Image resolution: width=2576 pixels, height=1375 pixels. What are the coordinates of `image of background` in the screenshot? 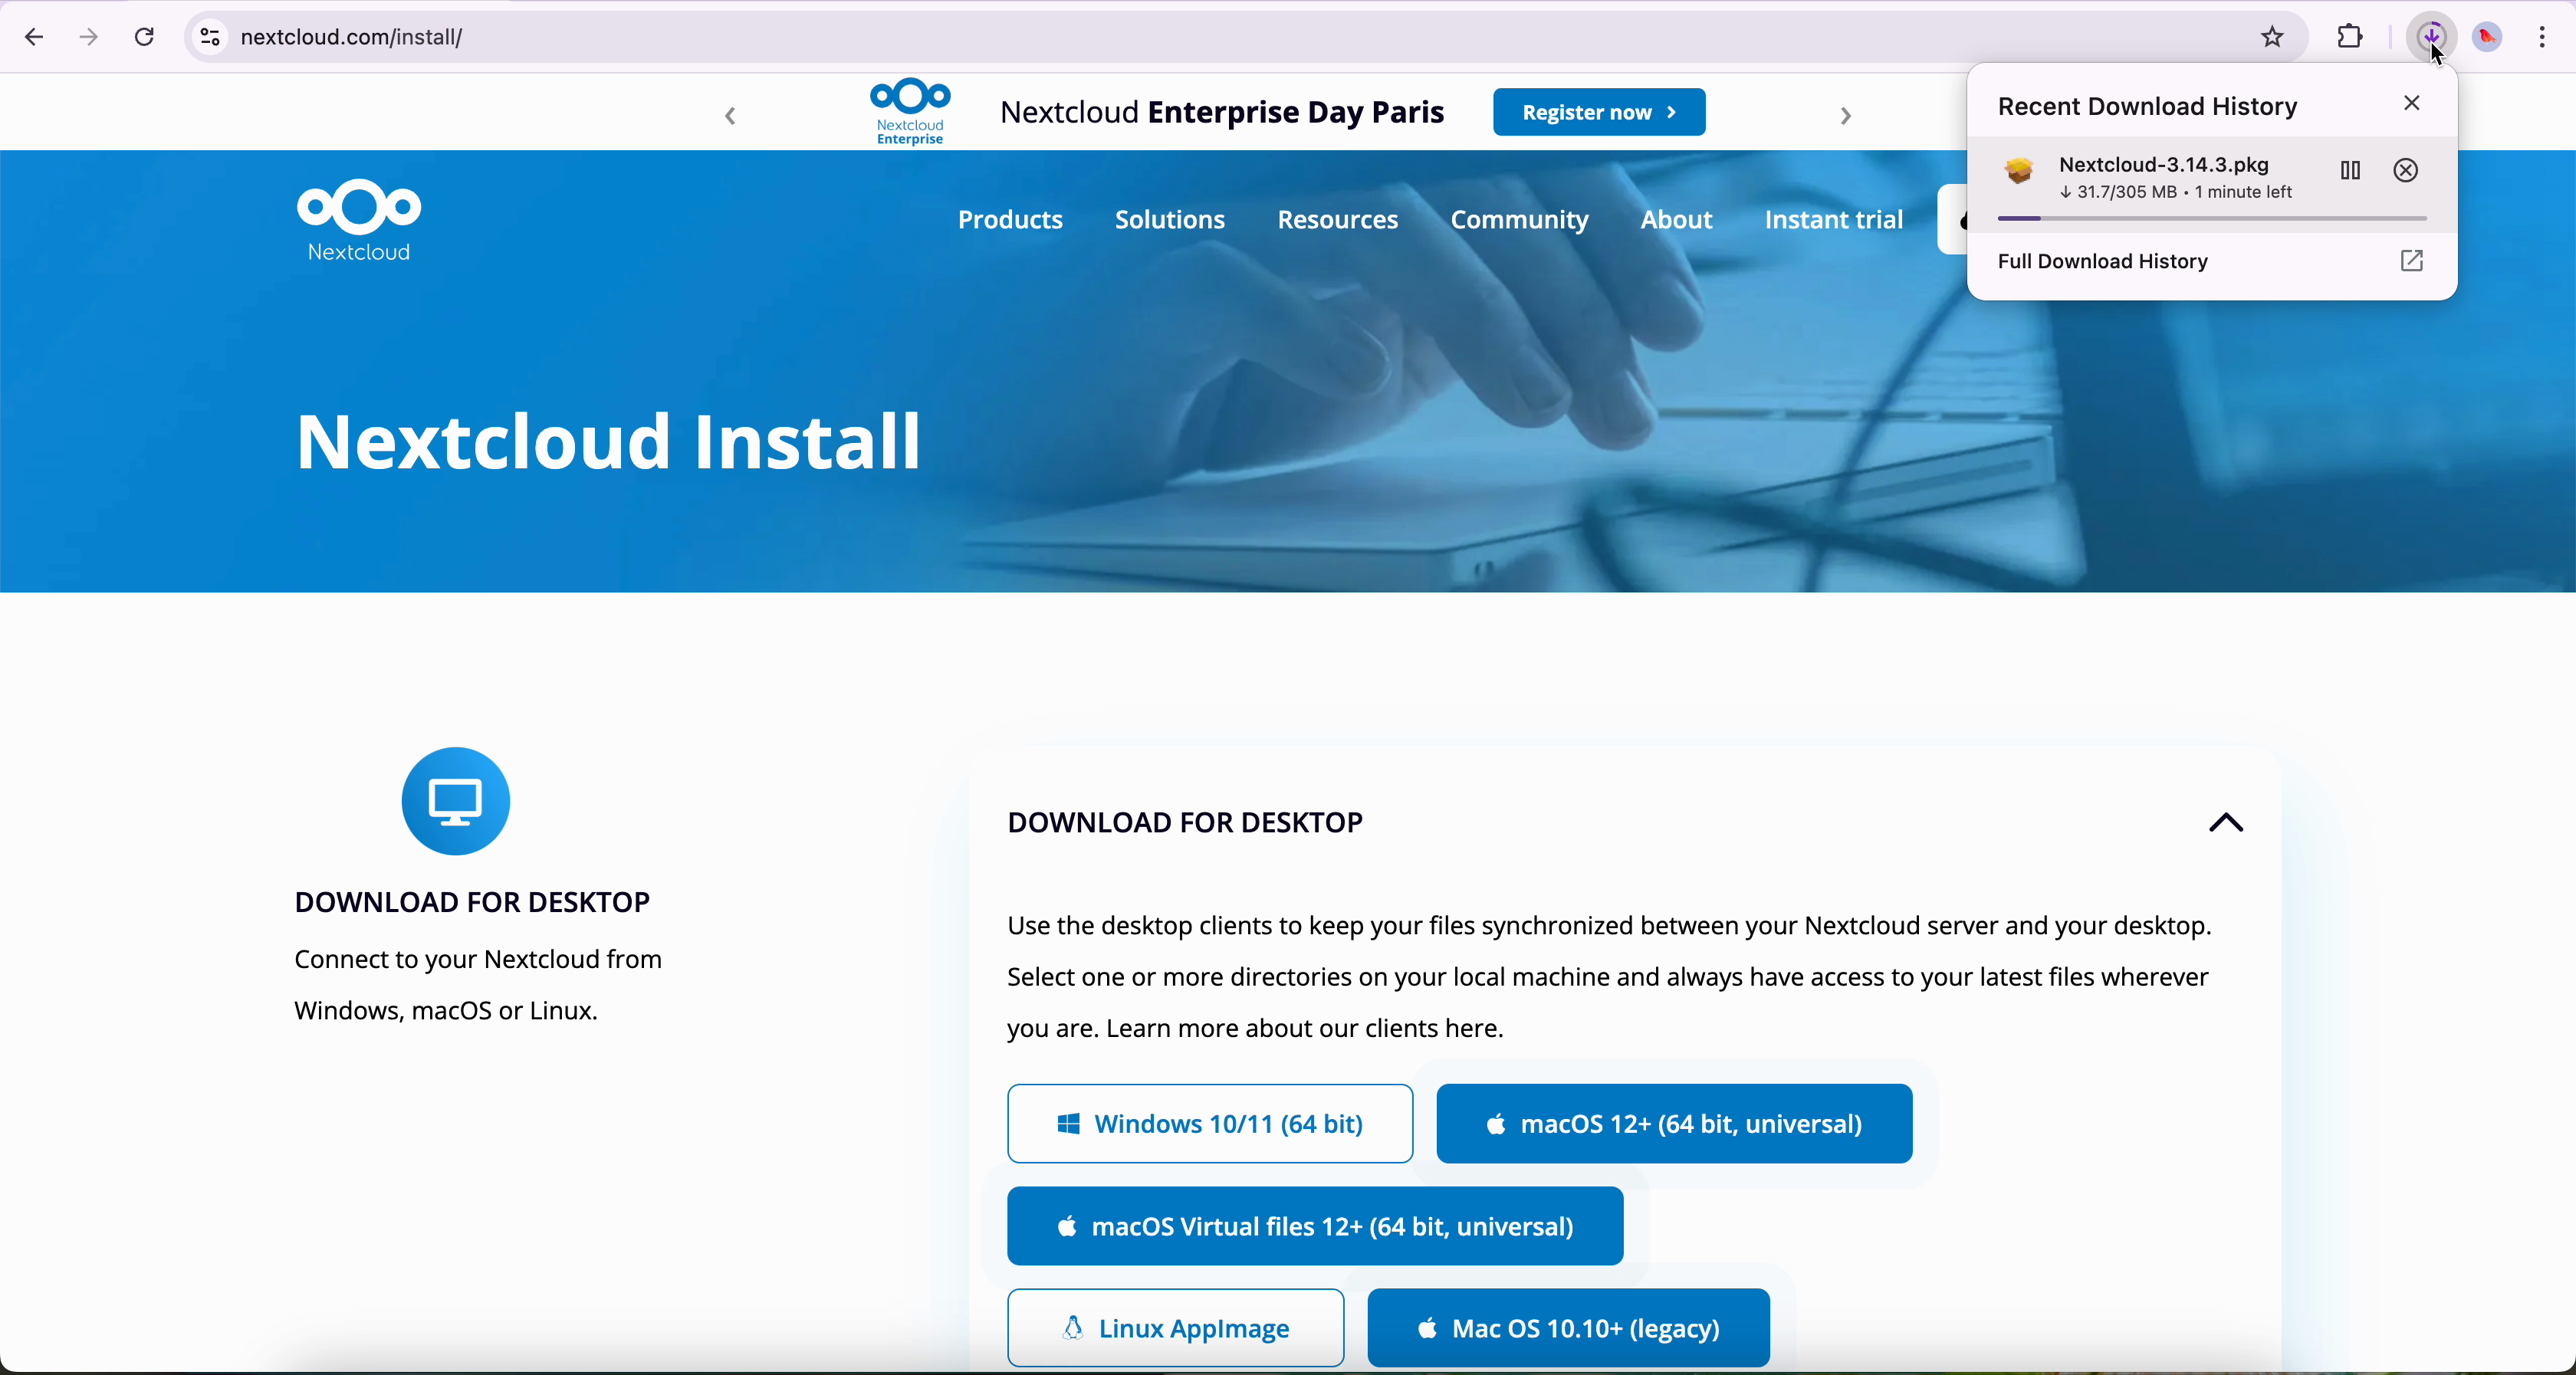 It's located at (1761, 452).